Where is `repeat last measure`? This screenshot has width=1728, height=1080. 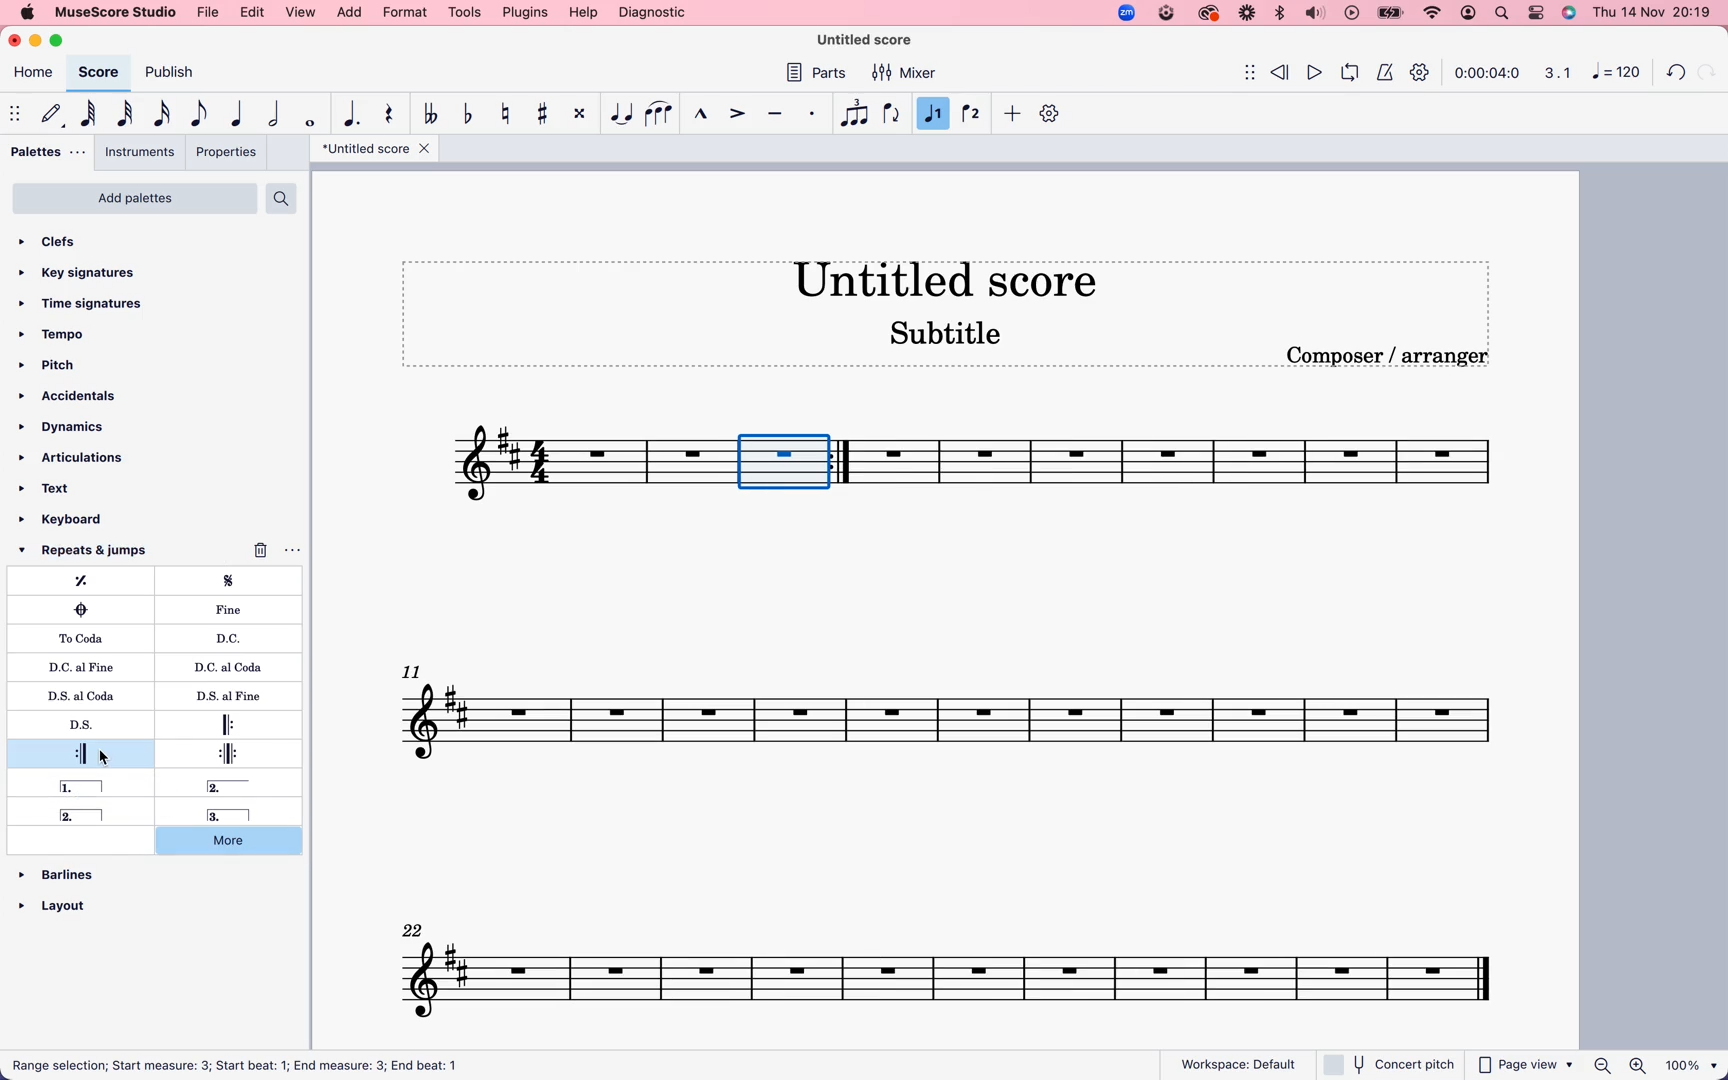 repeat last measure is located at coordinates (90, 581).